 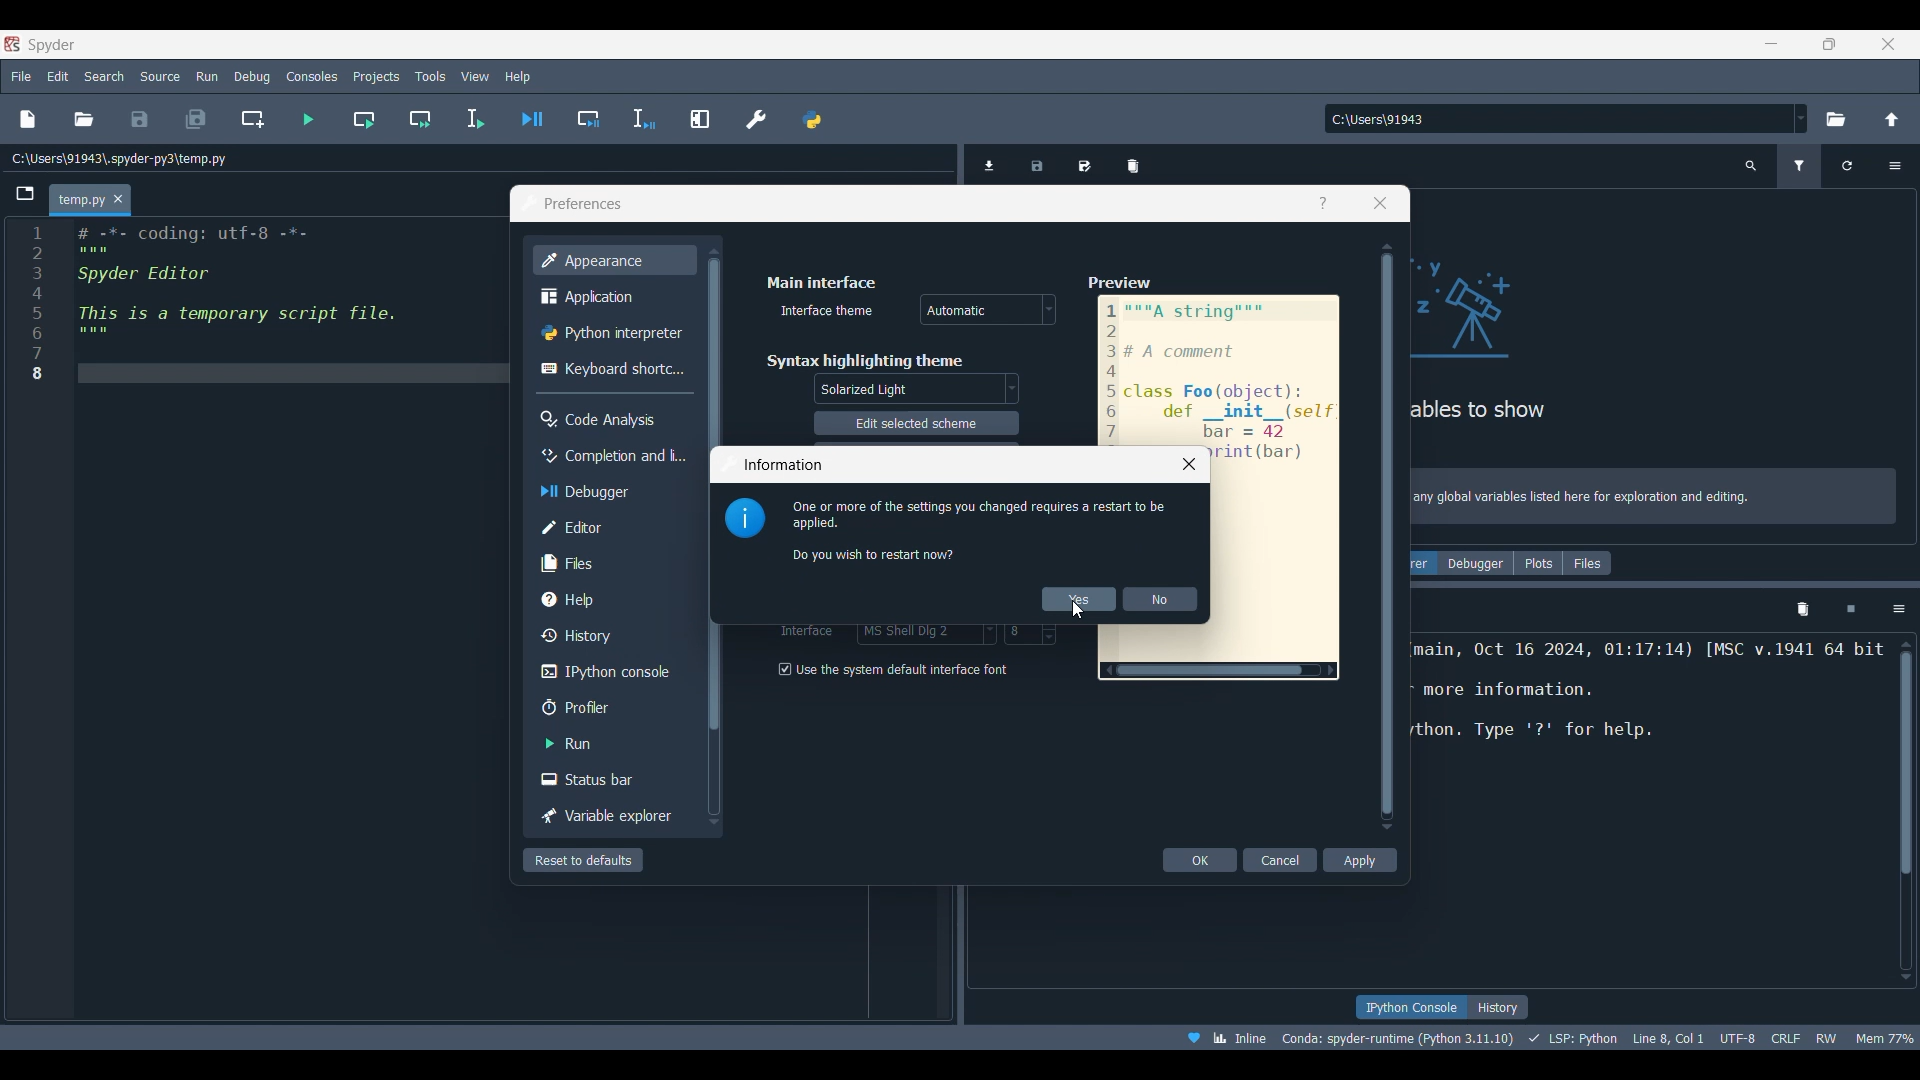 What do you see at coordinates (916, 424) in the screenshot?
I see `edit selected theme` at bounding box center [916, 424].